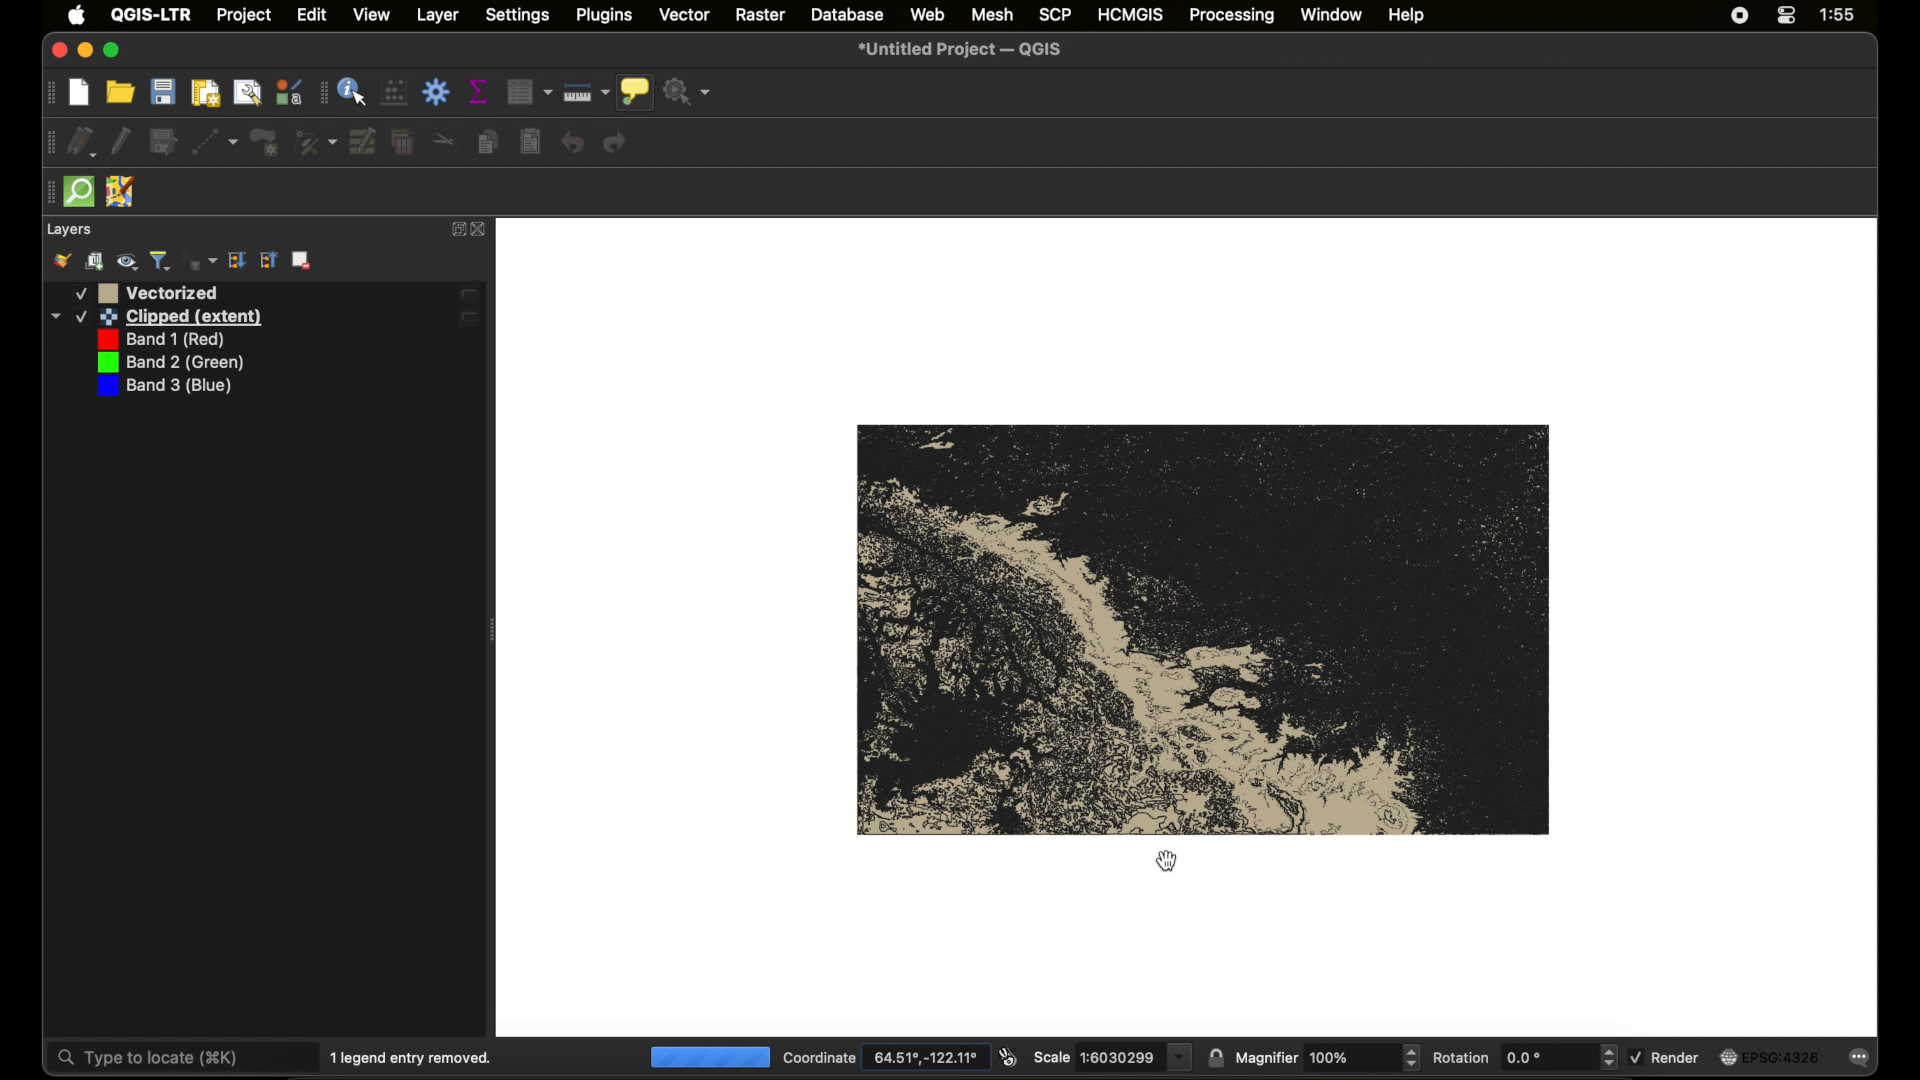 The height and width of the screenshot is (1080, 1920). I want to click on open layer styling panel, so click(61, 261).